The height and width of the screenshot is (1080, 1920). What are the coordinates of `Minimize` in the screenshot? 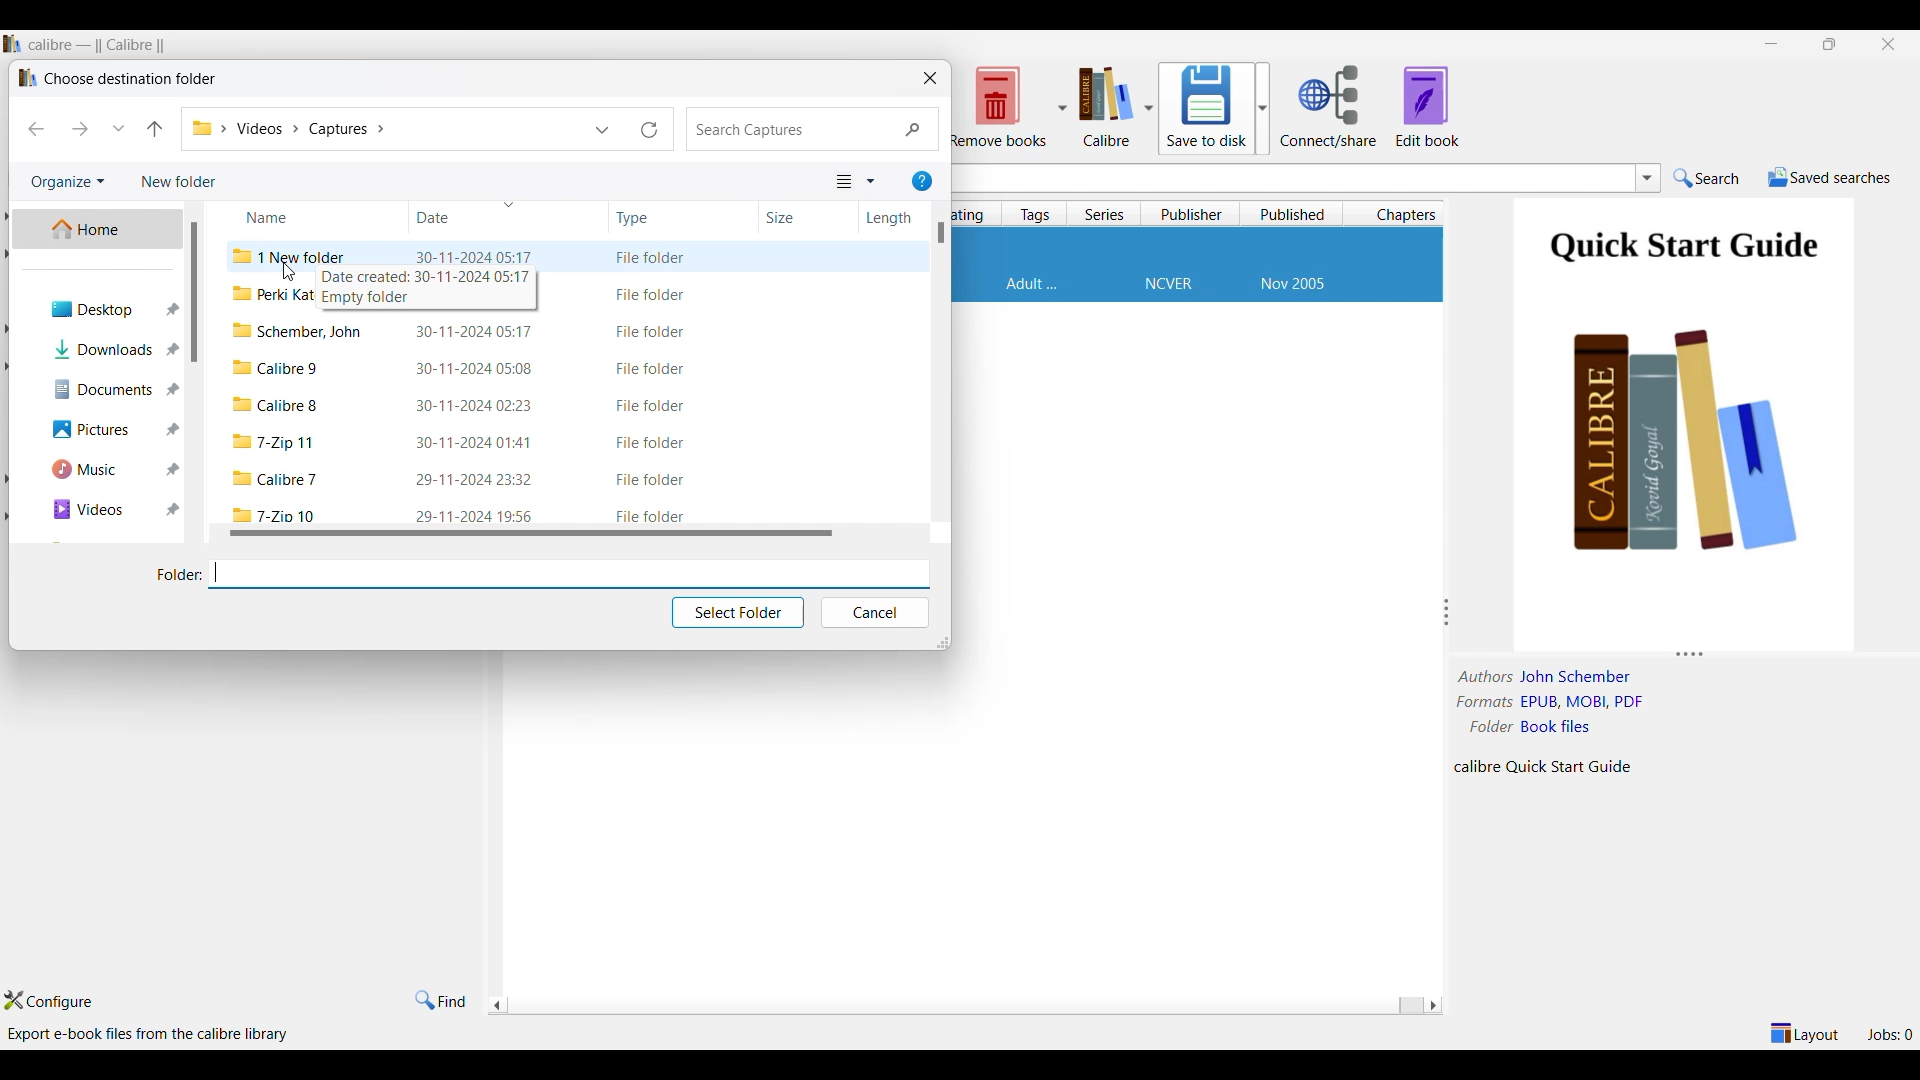 It's located at (1771, 44).